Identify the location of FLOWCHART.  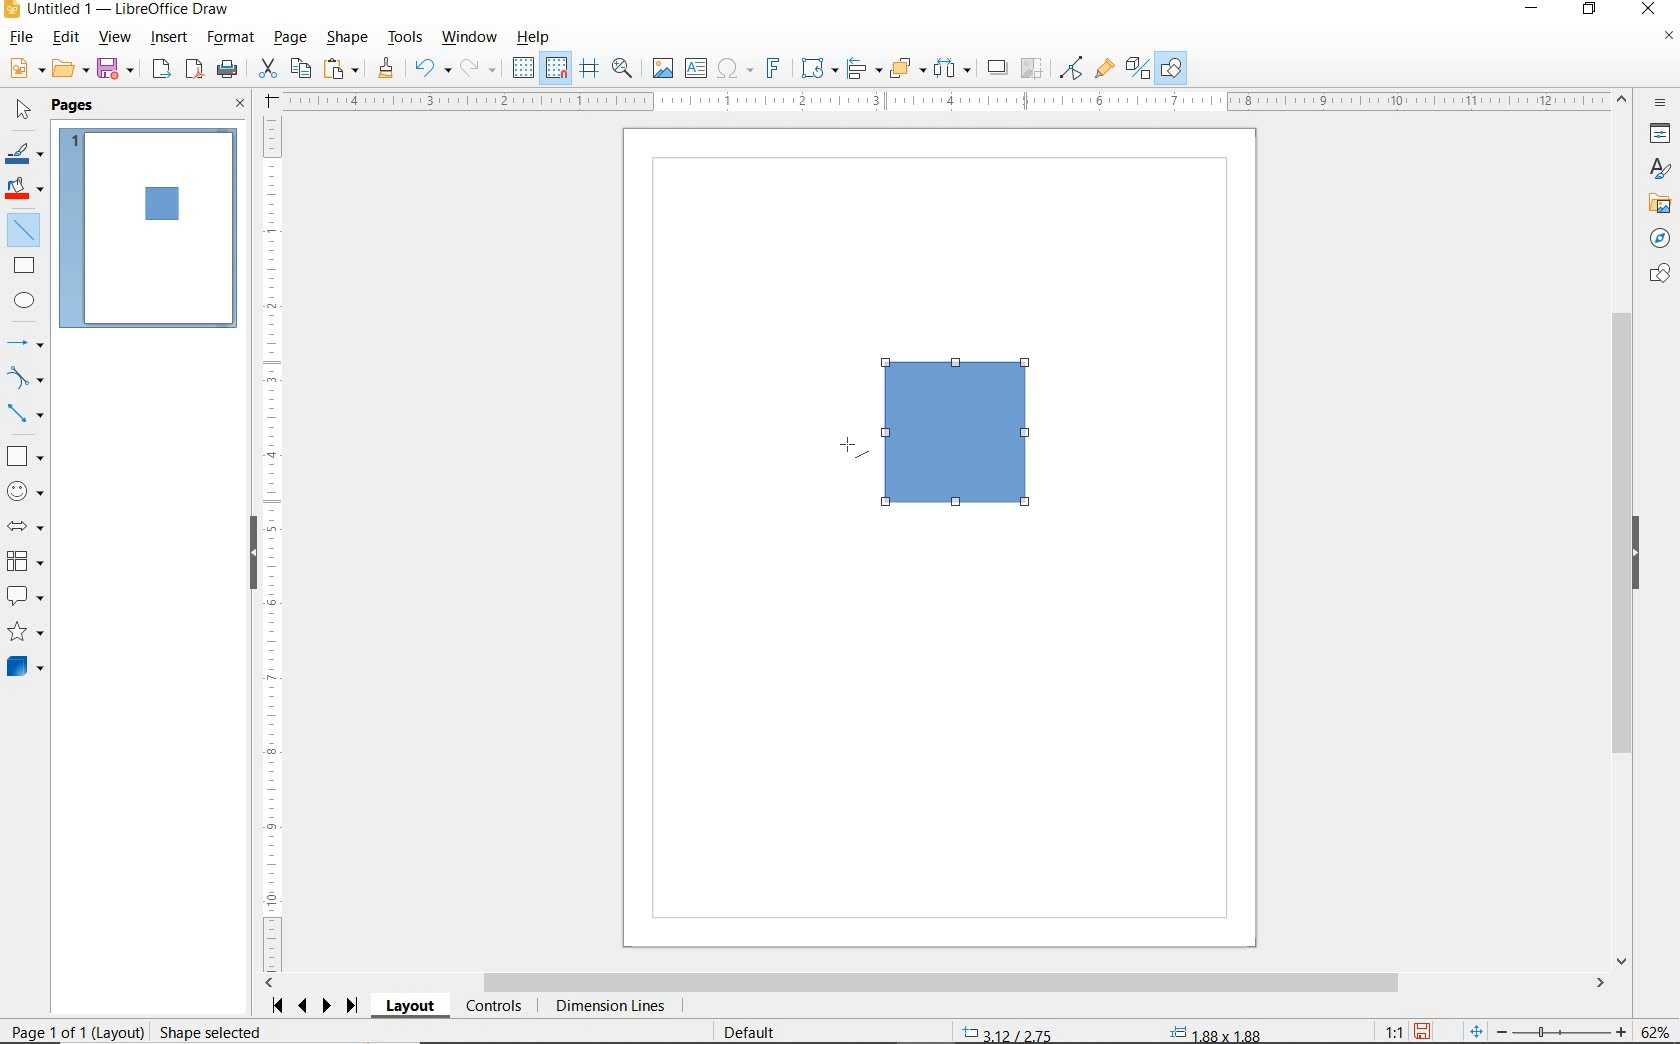
(29, 561).